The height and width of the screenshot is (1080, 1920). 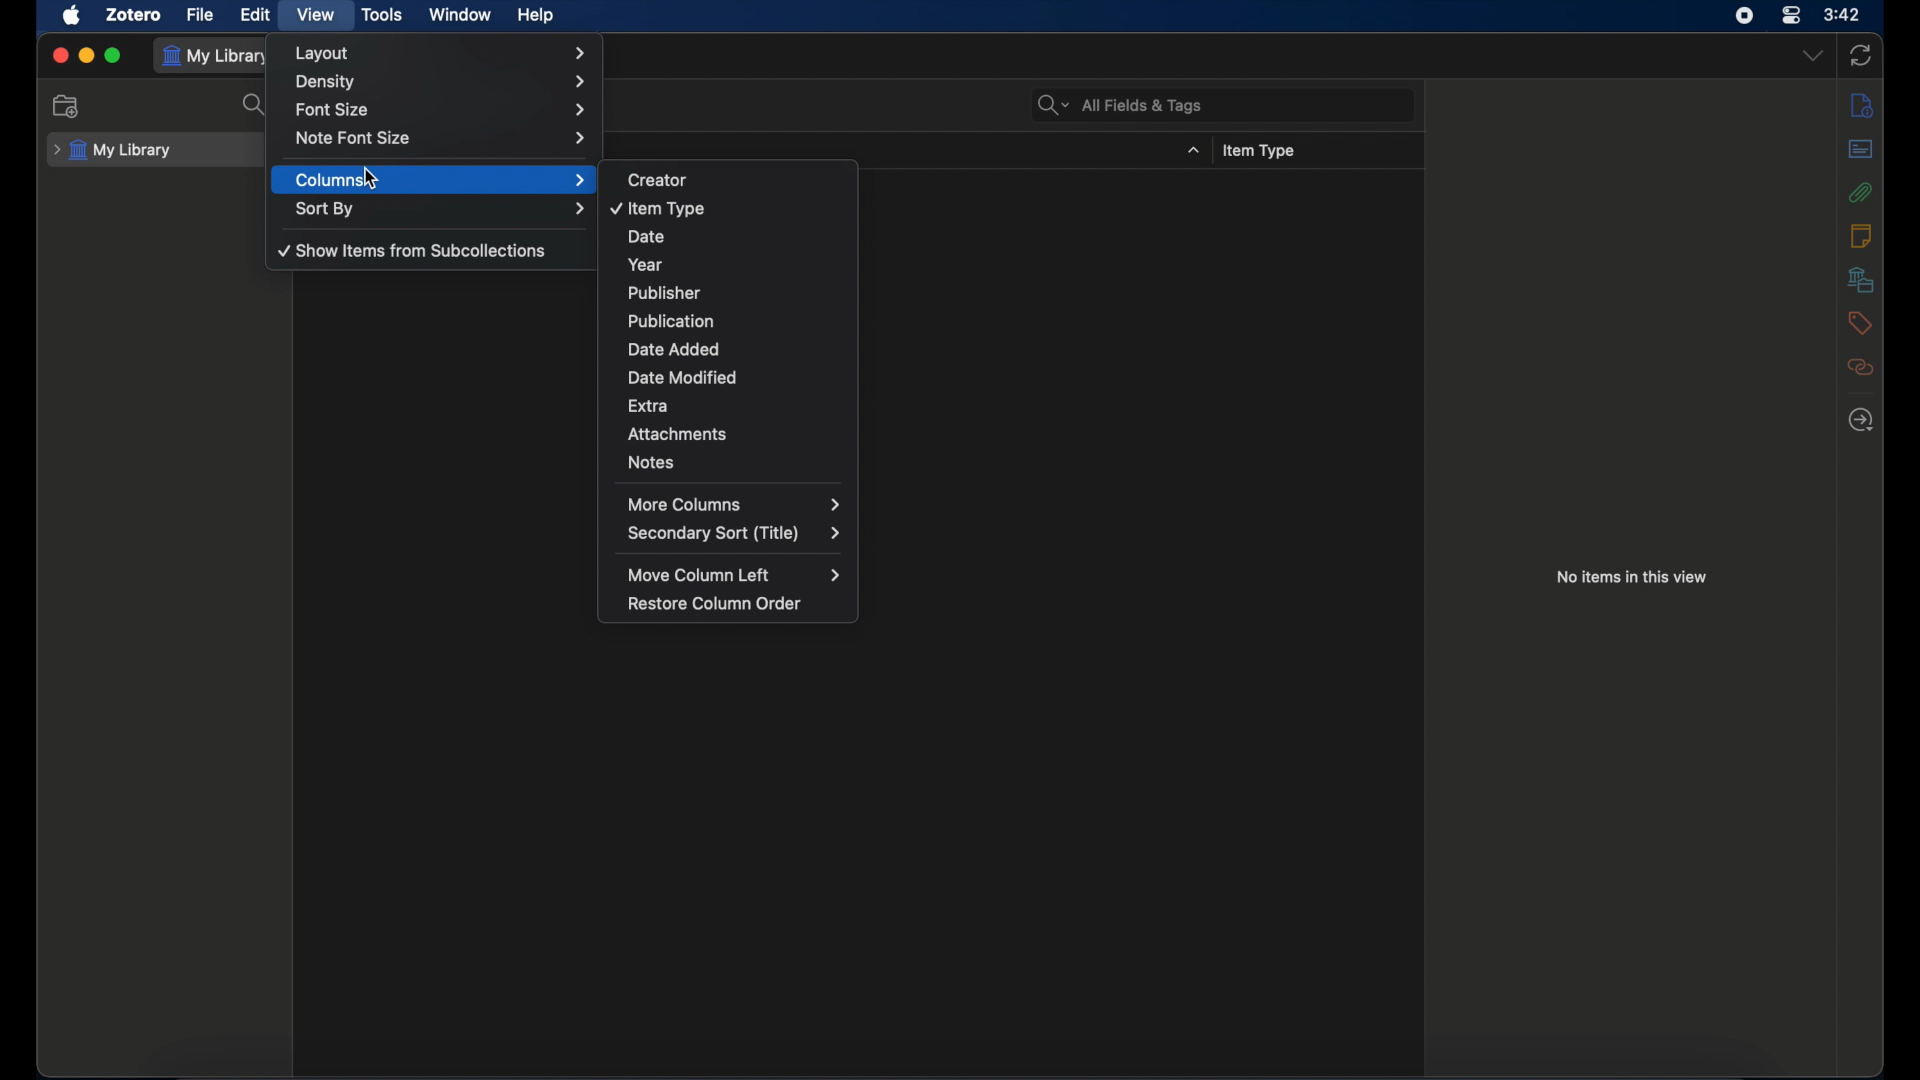 What do you see at coordinates (728, 205) in the screenshot?
I see `item type` at bounding box center [728, 205].